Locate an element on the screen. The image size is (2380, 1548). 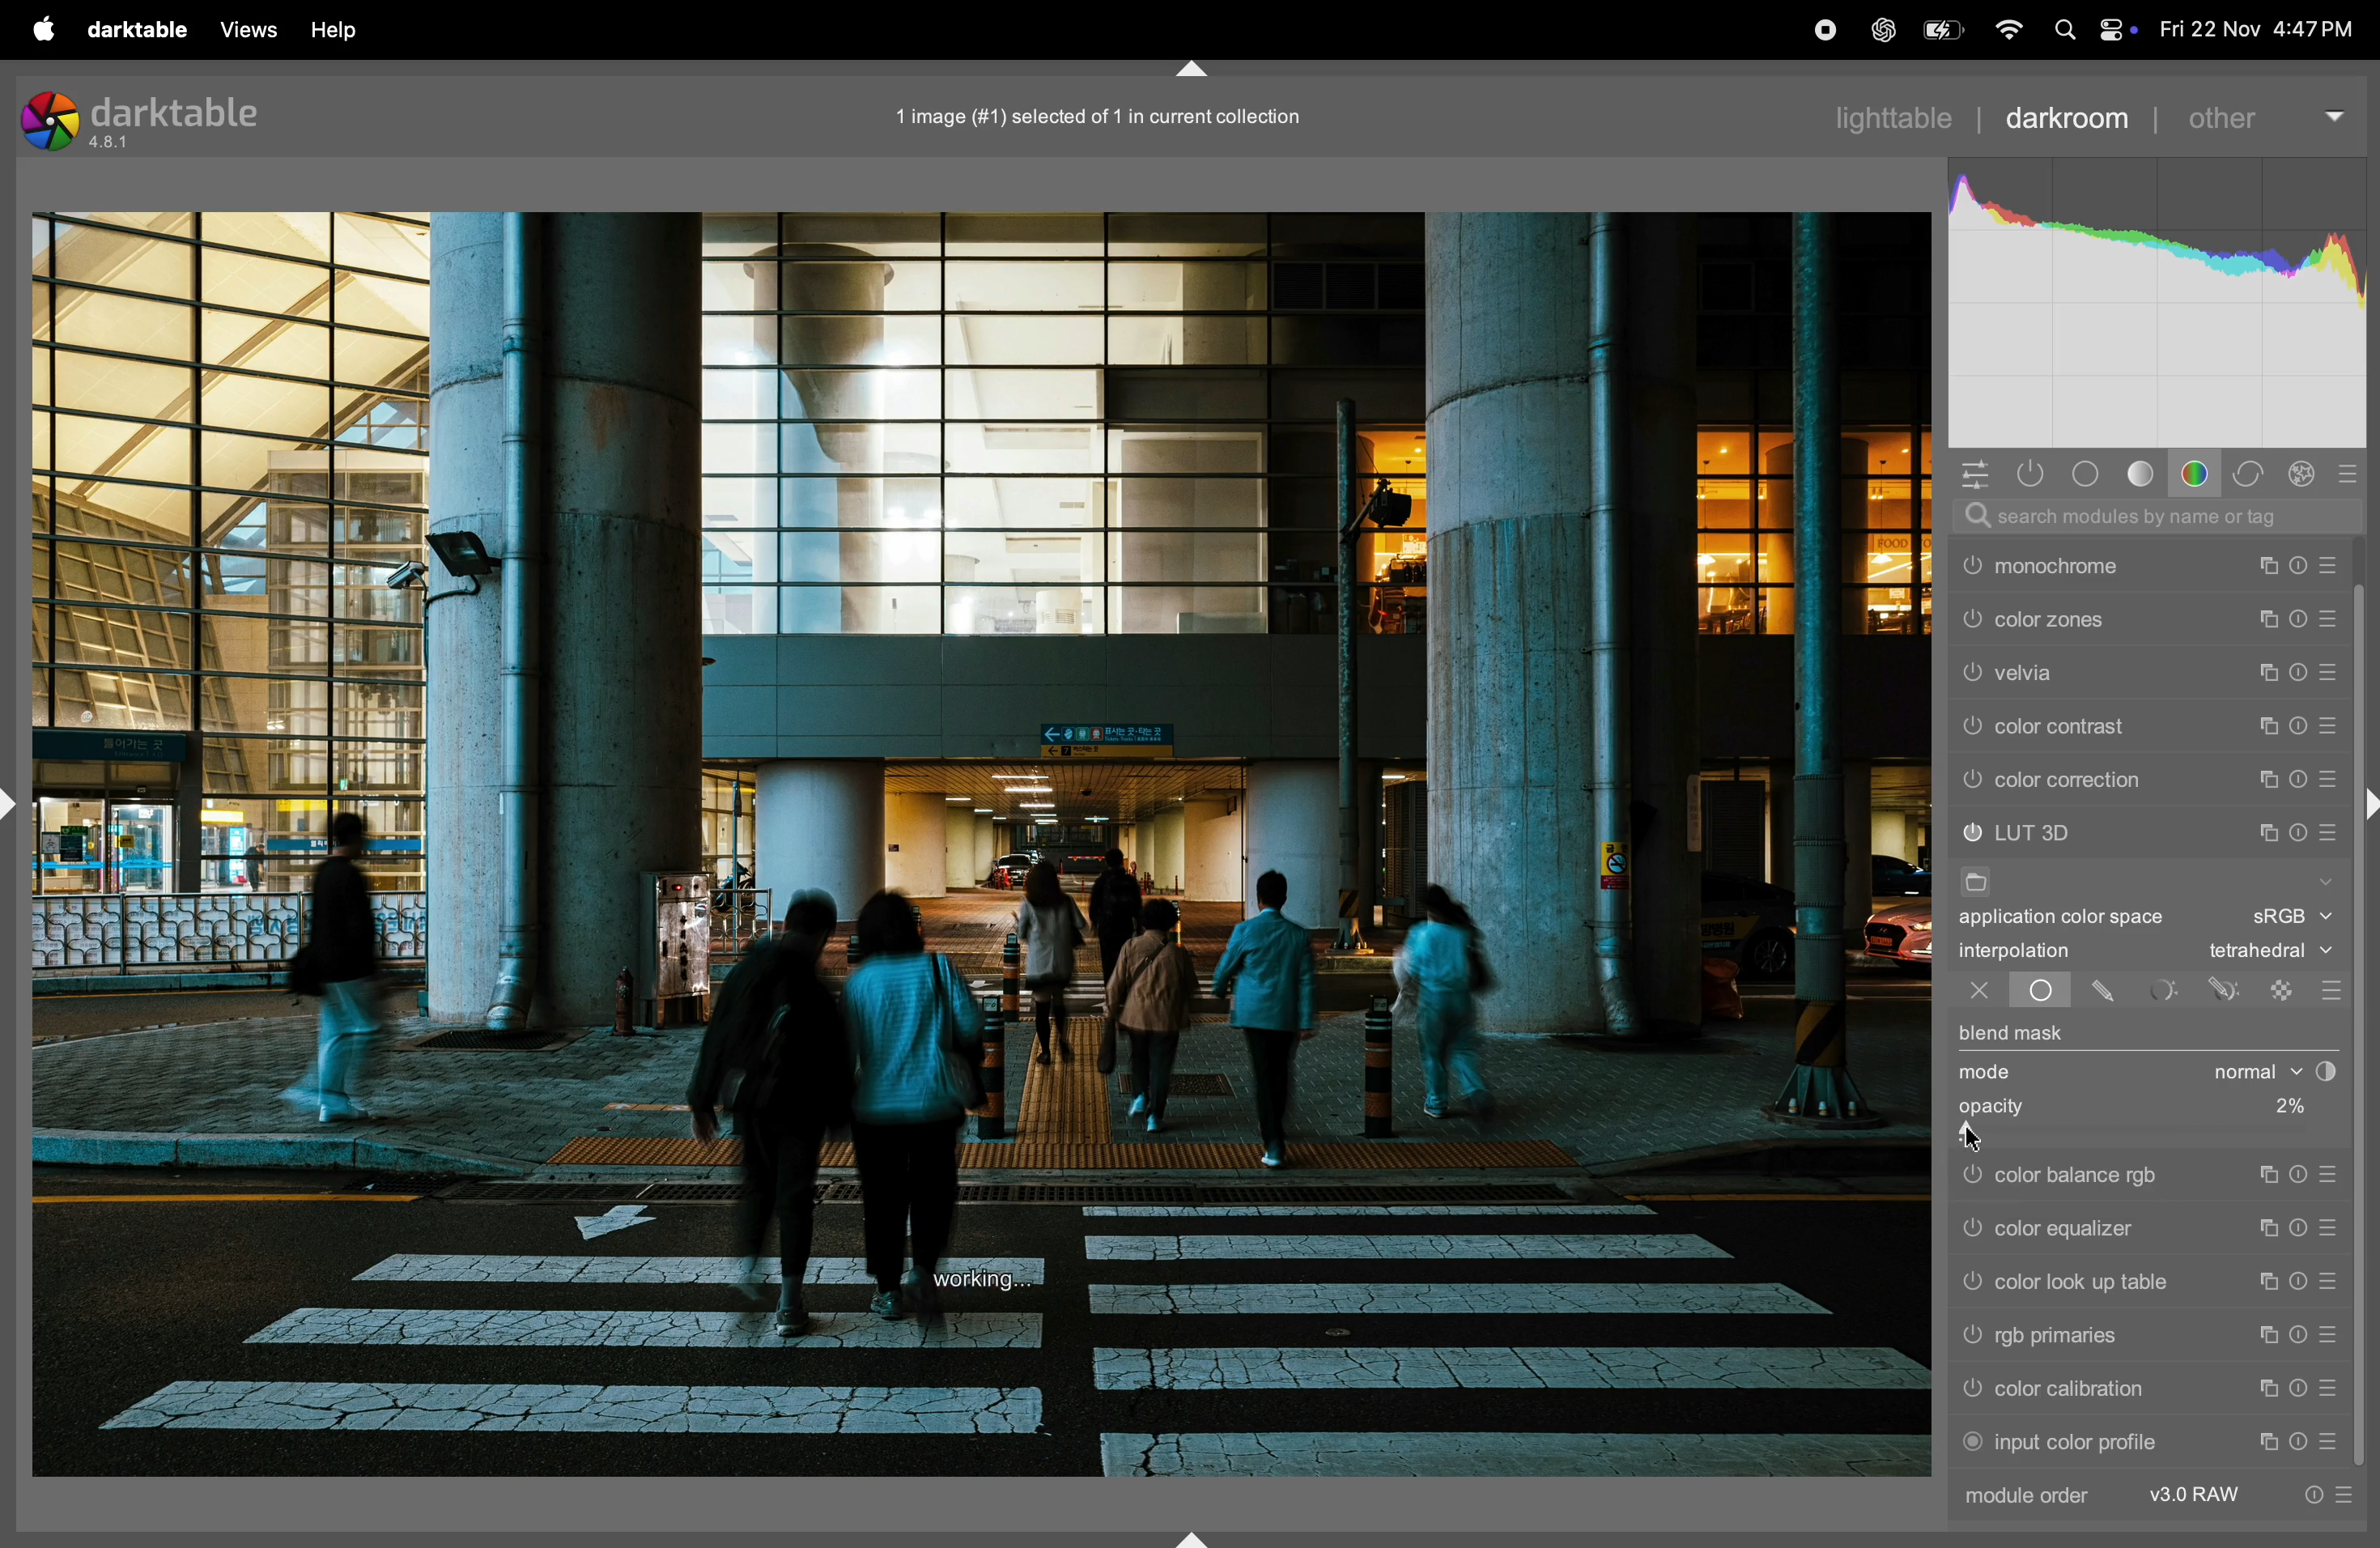
shift+ctrl+r is located at coordinates (2365, 804).